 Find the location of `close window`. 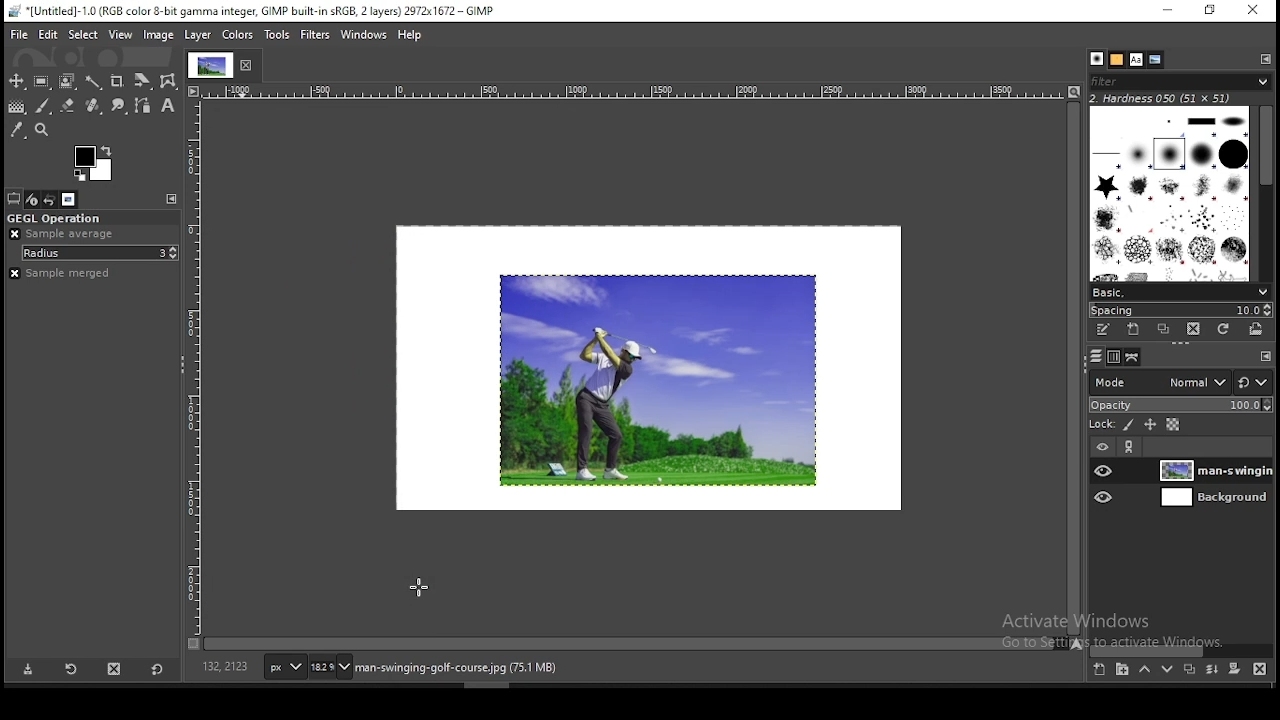

close window is located at coordinates (1255, 11).